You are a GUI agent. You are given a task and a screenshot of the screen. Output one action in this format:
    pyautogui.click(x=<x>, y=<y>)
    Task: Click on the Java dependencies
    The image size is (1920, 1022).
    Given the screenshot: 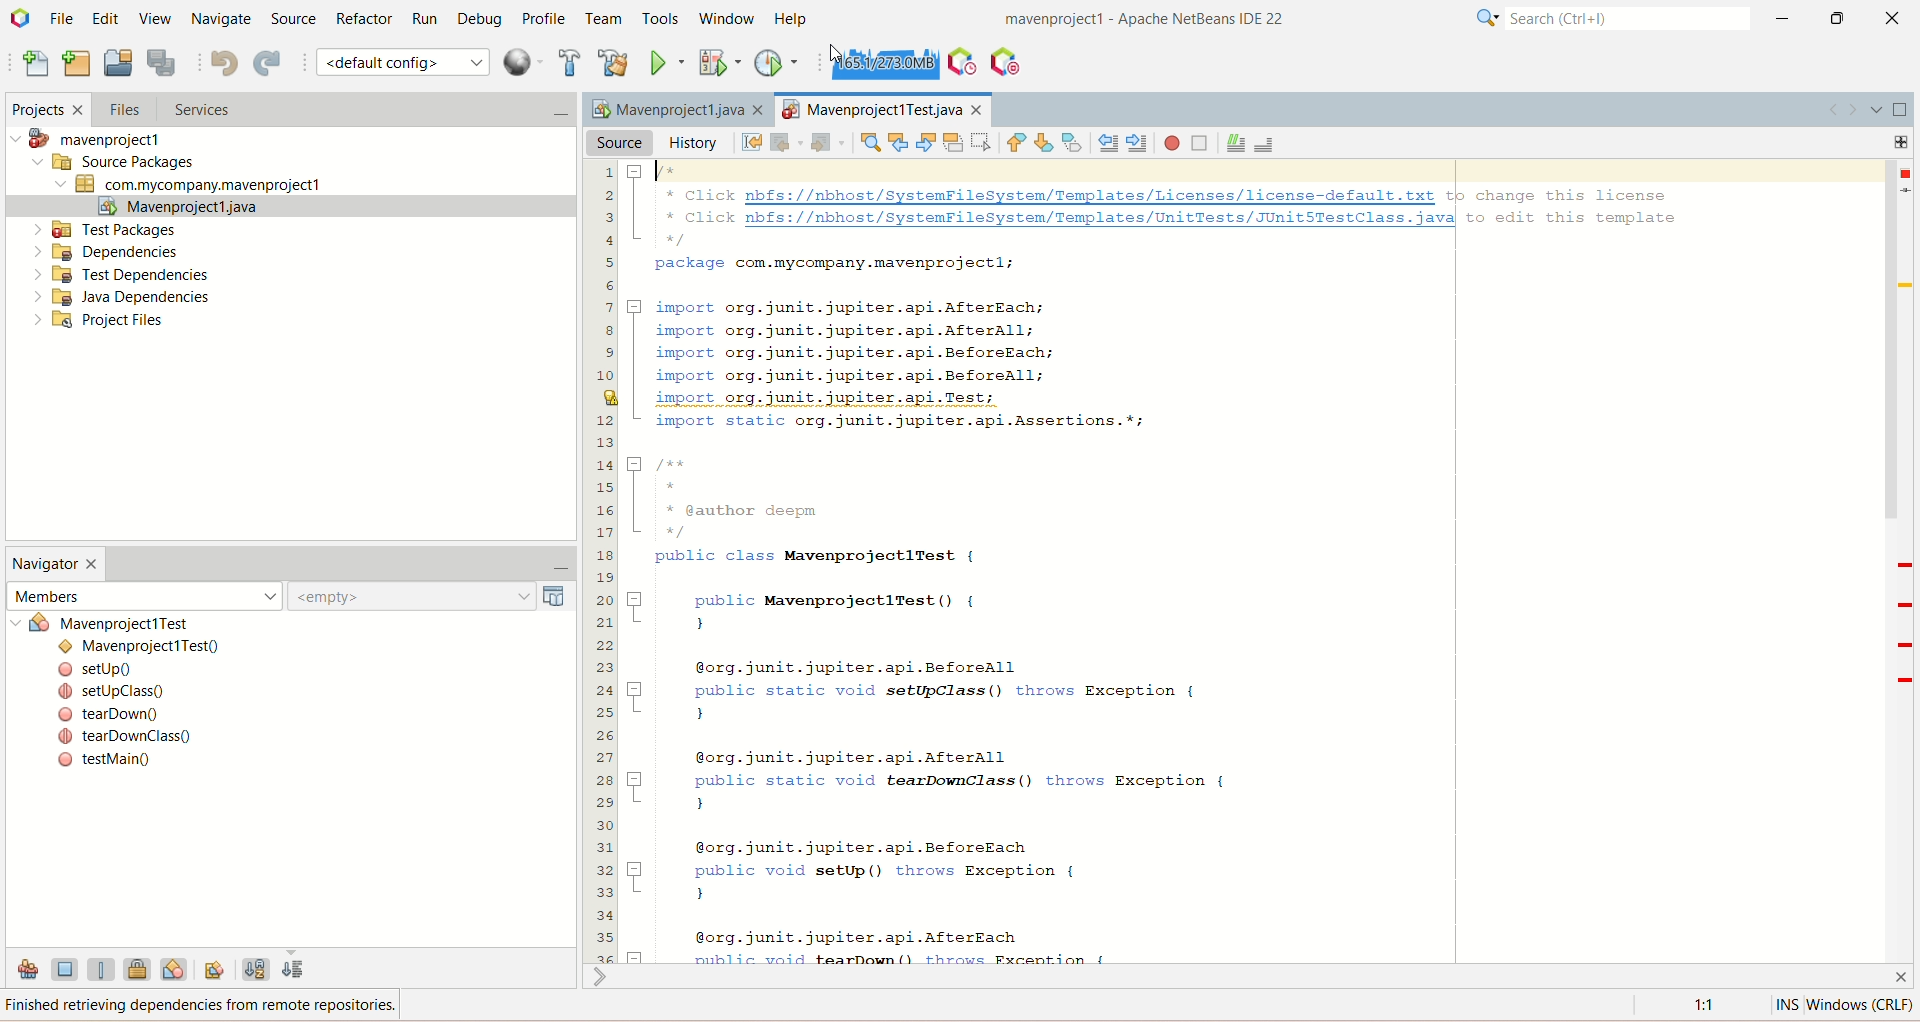 What is the action you would take?
    pyautogui.click(x=129, y=296)
    